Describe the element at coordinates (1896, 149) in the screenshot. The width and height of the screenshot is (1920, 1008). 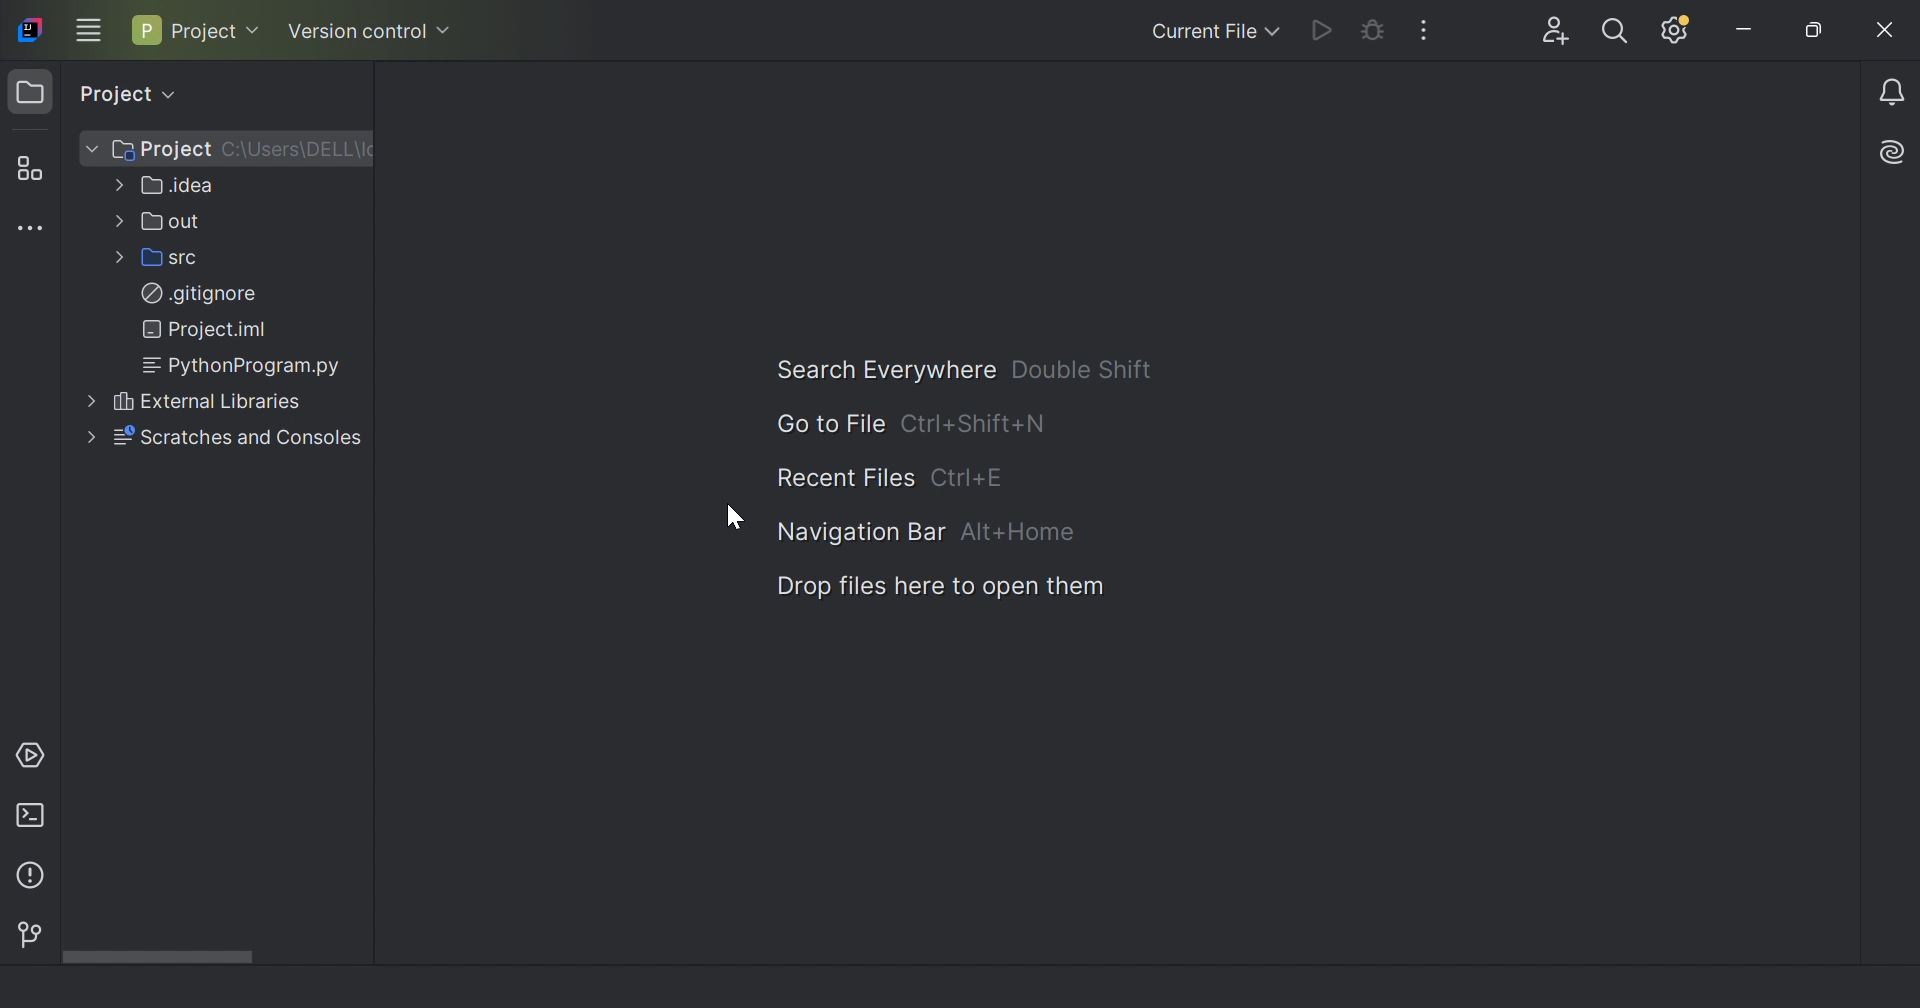
I see `AI Assistant` at that location.